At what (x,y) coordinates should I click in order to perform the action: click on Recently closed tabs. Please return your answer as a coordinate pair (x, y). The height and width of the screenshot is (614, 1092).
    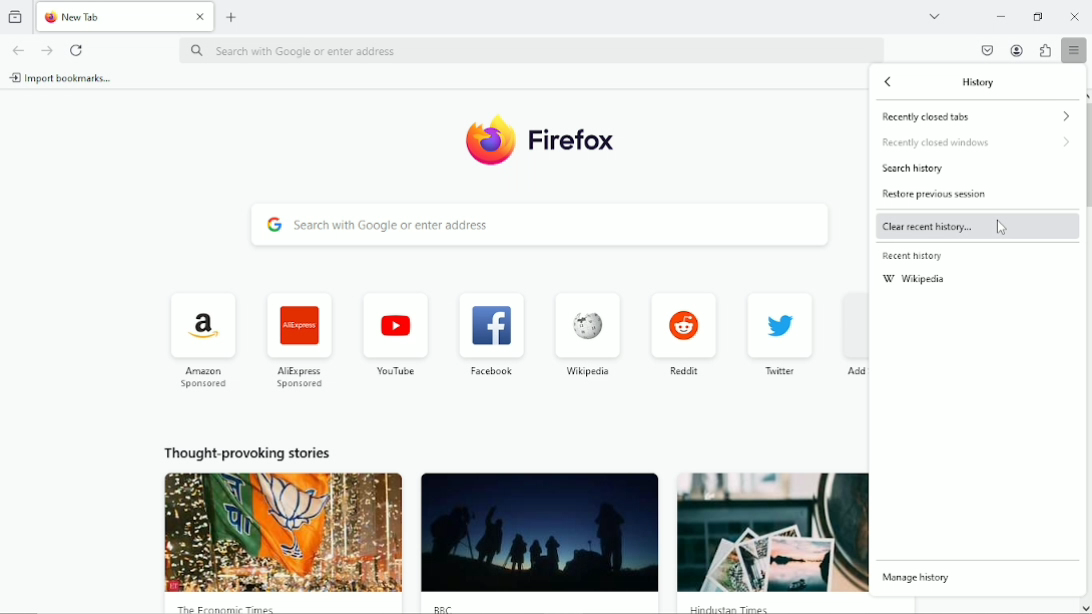
    Looking at the image, I should click on (973, 115).